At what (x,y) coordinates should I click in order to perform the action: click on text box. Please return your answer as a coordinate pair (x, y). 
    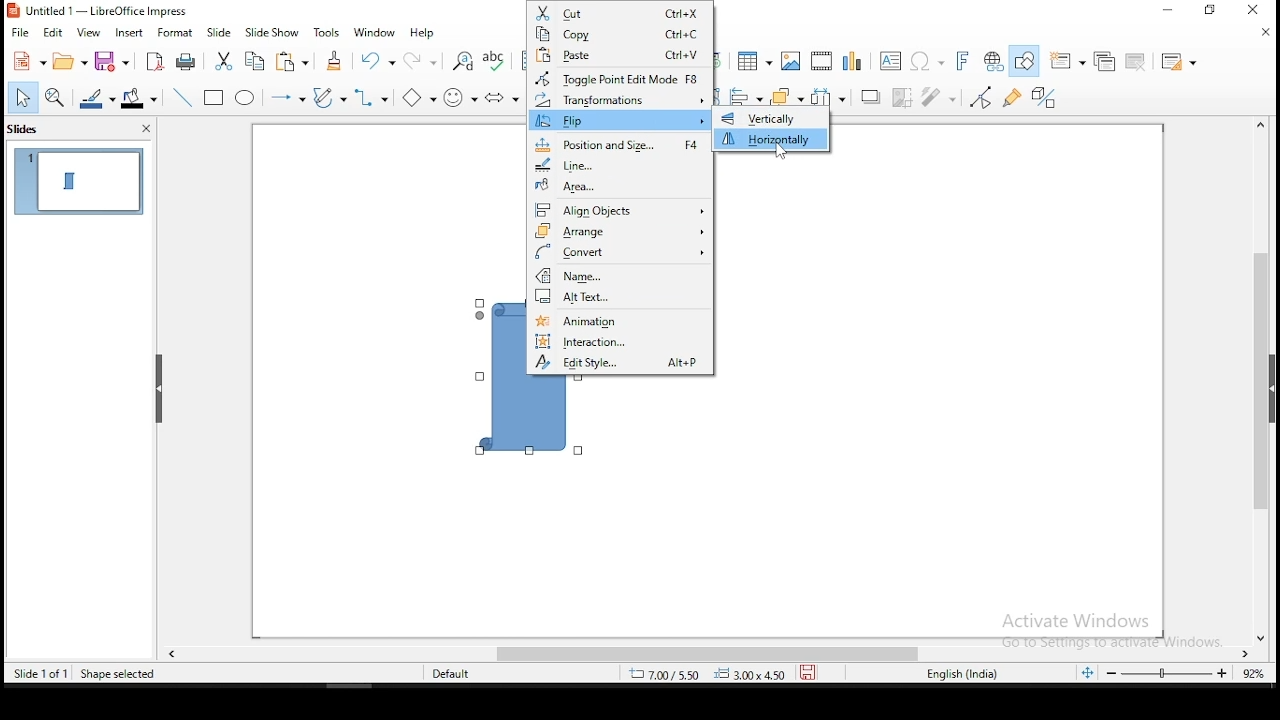
    Looking at the image, I should click on (890, 60).